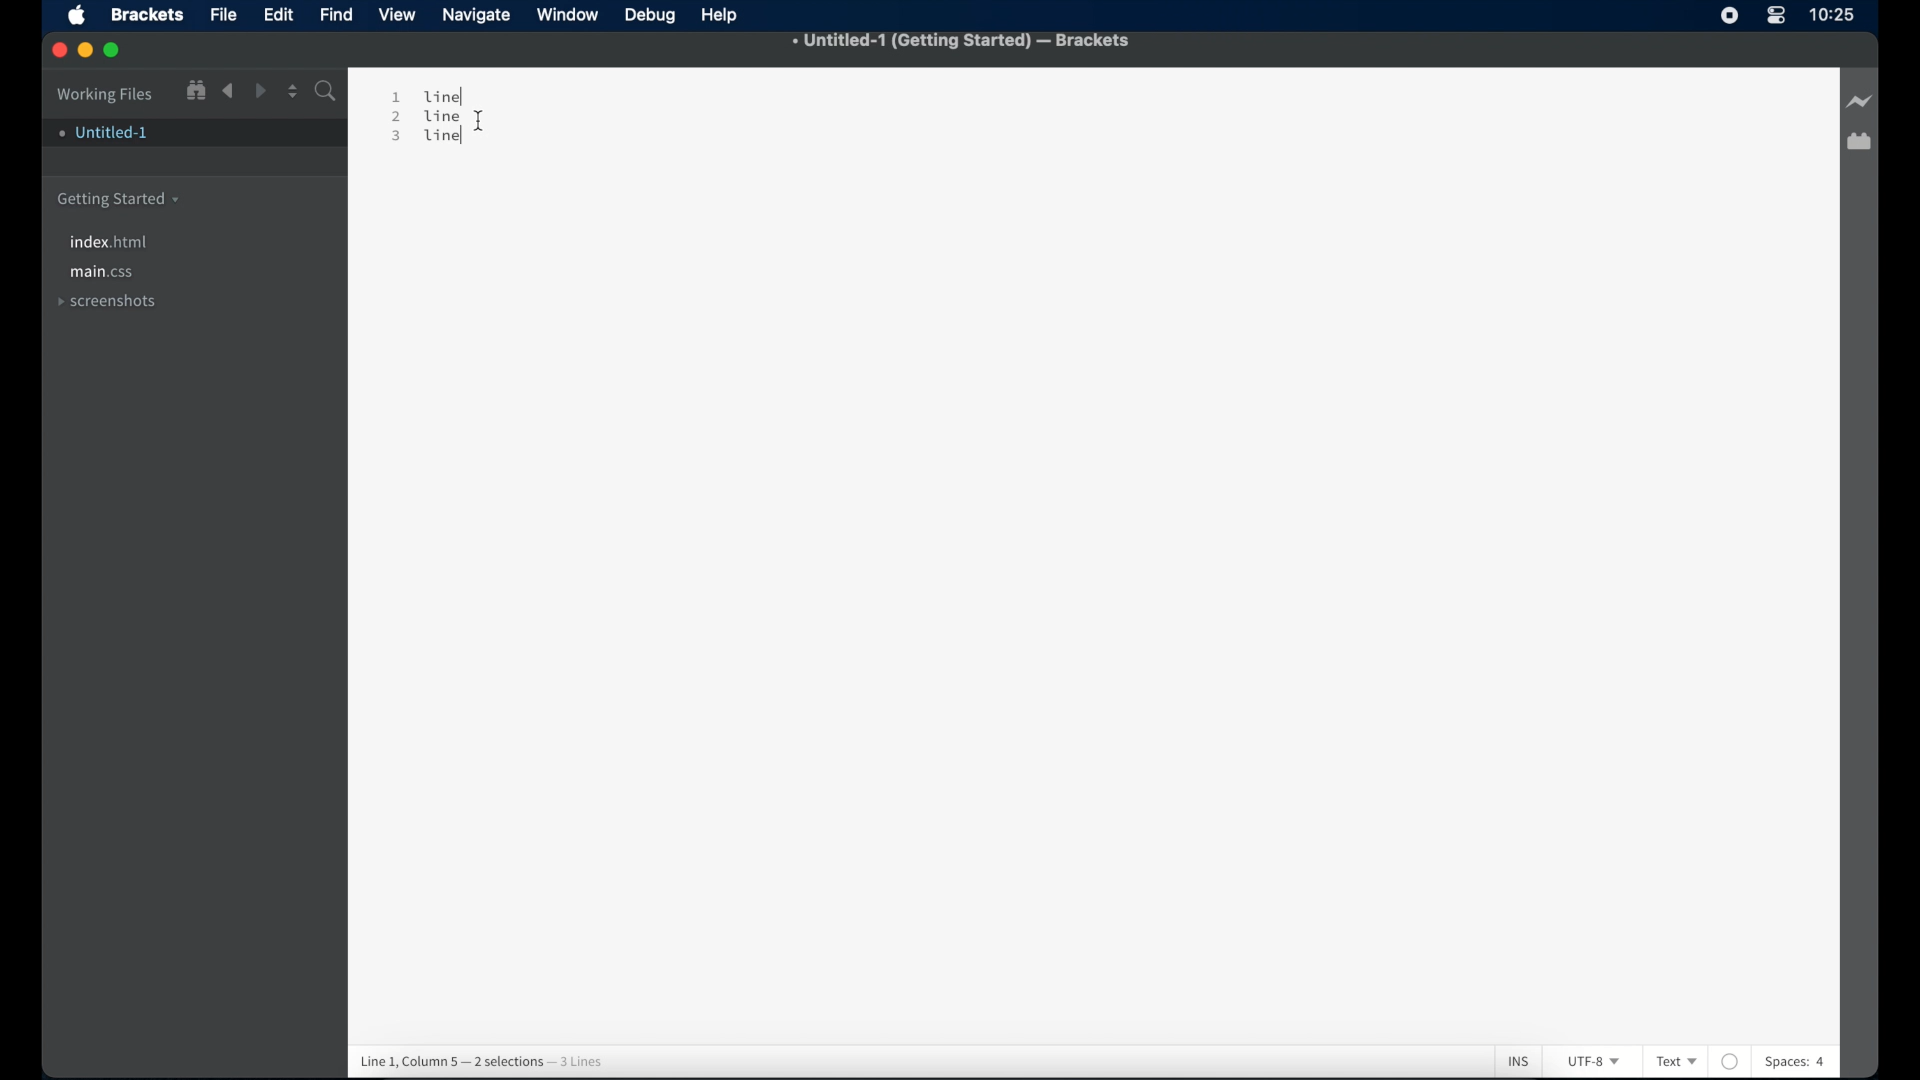  I want to click on close, so click(61, 51).